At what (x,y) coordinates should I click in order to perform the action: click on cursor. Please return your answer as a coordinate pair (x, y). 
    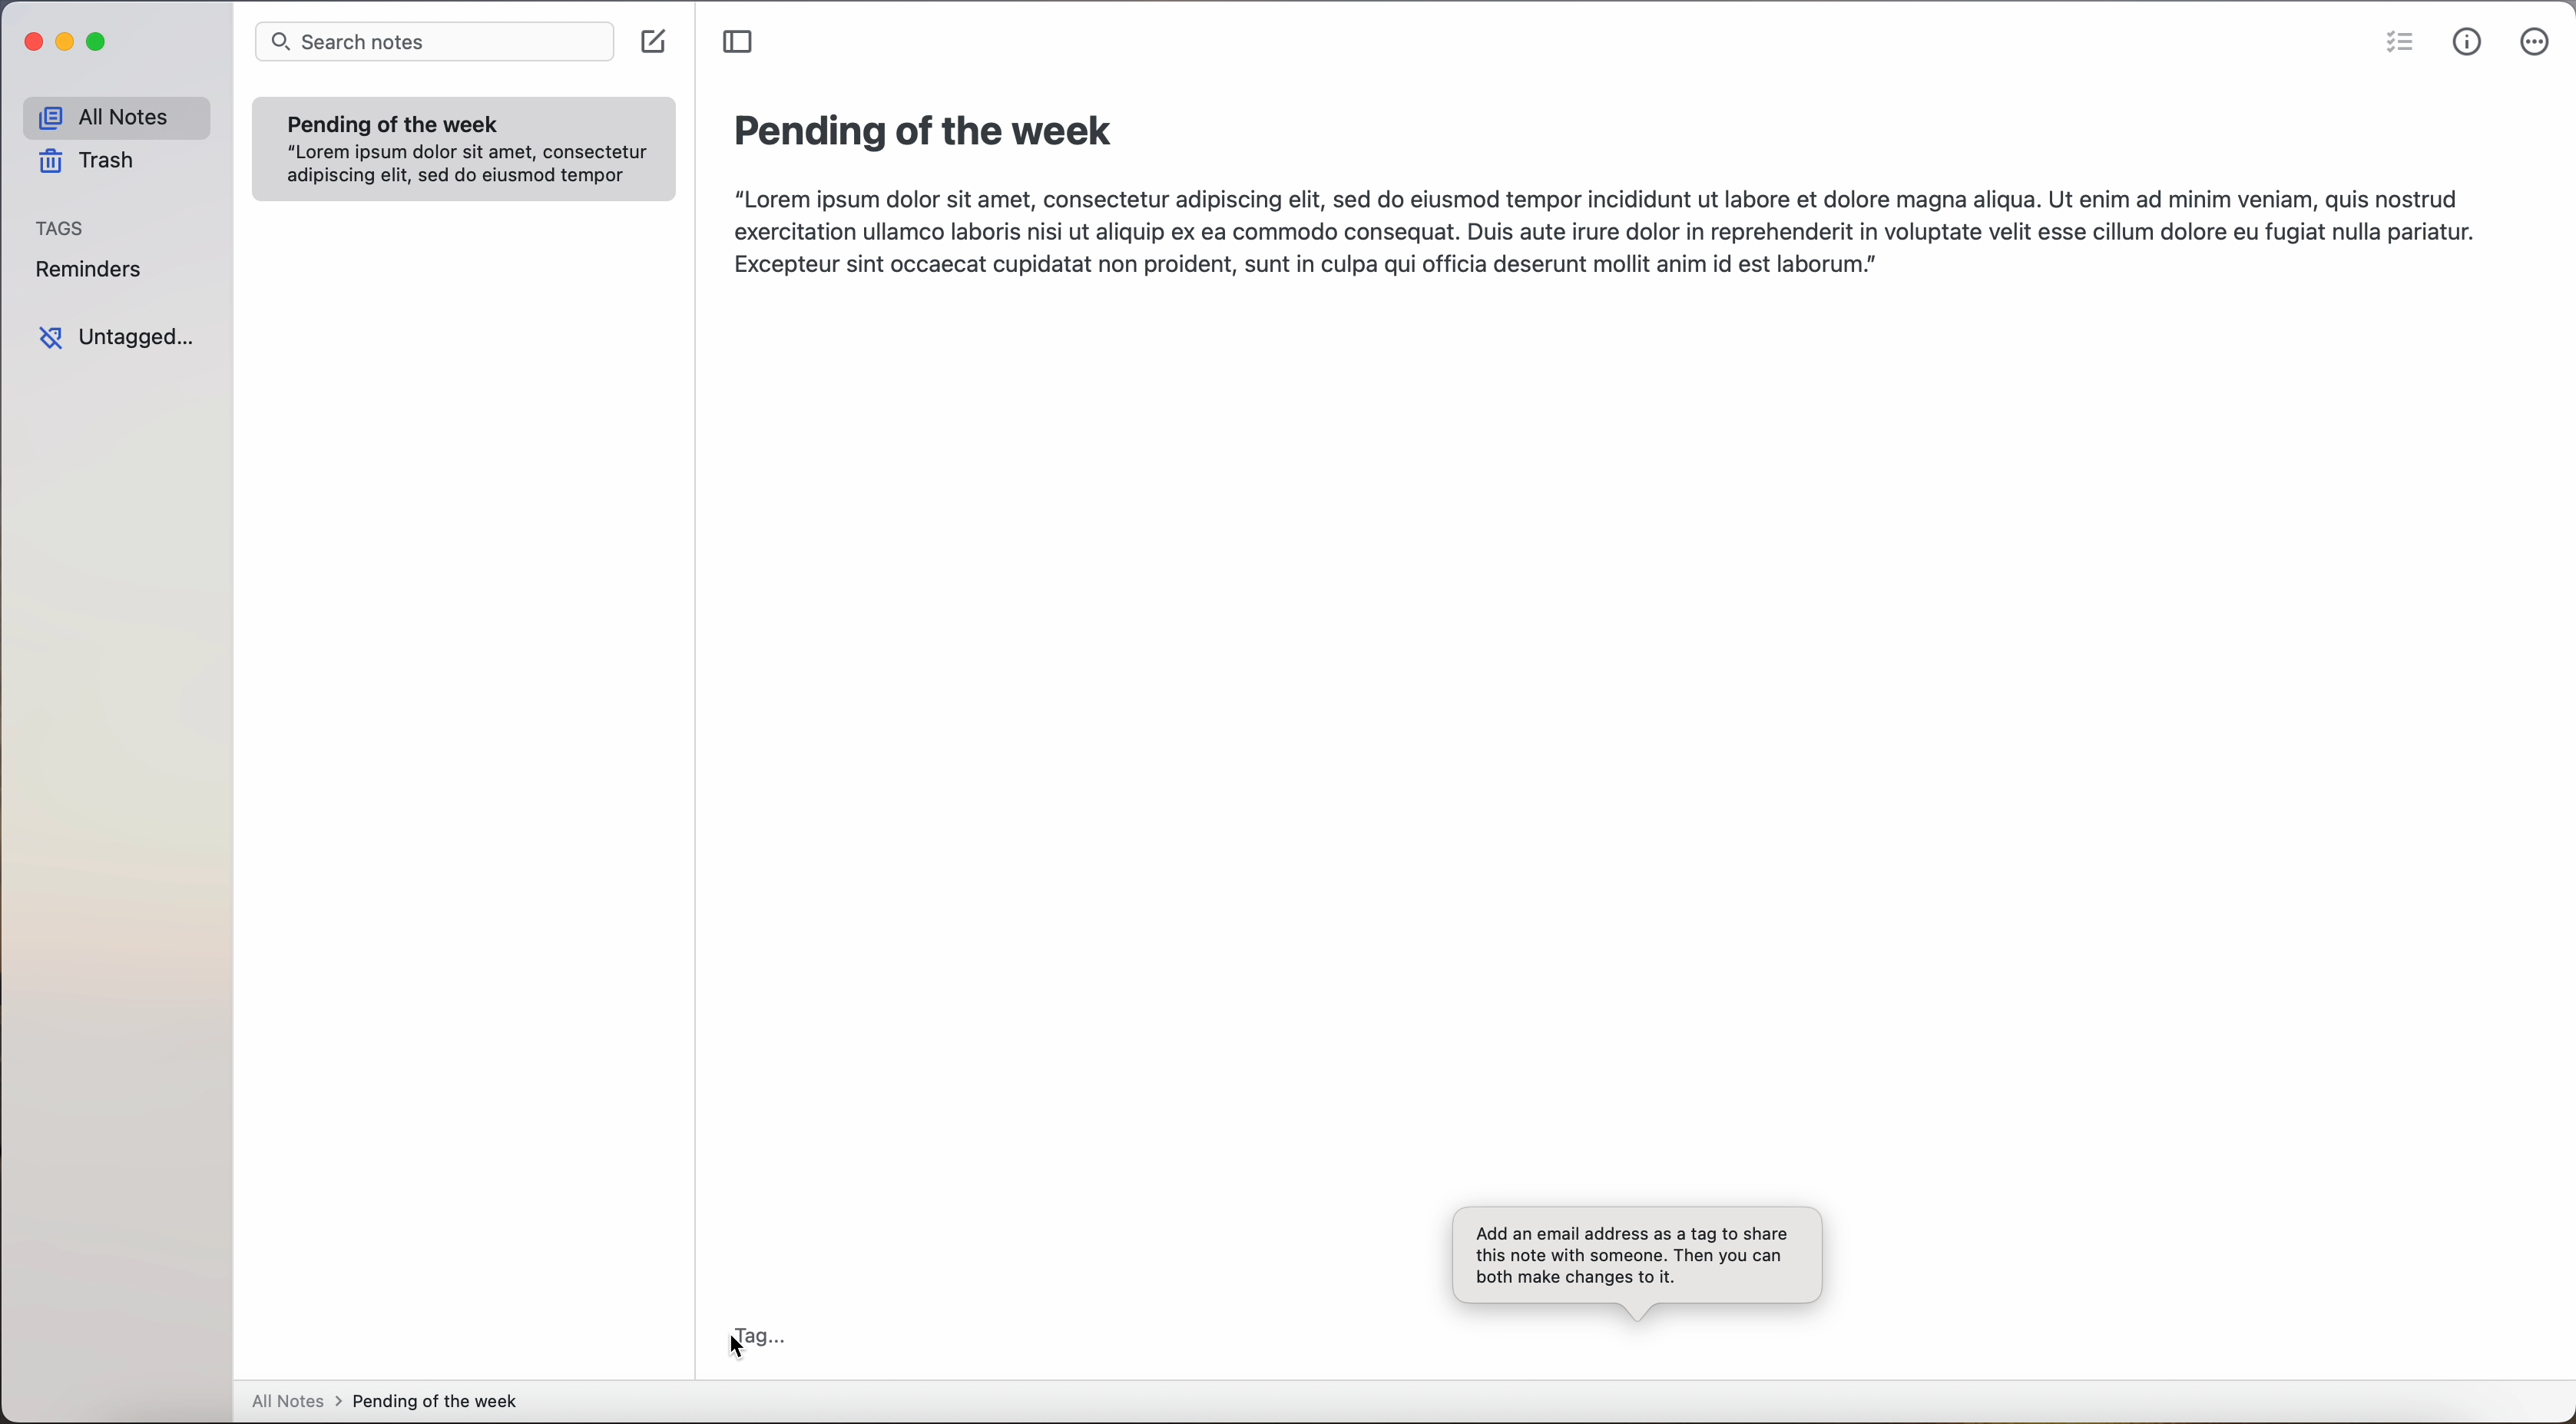
    Looking at the image, I should click on (735, 1350).